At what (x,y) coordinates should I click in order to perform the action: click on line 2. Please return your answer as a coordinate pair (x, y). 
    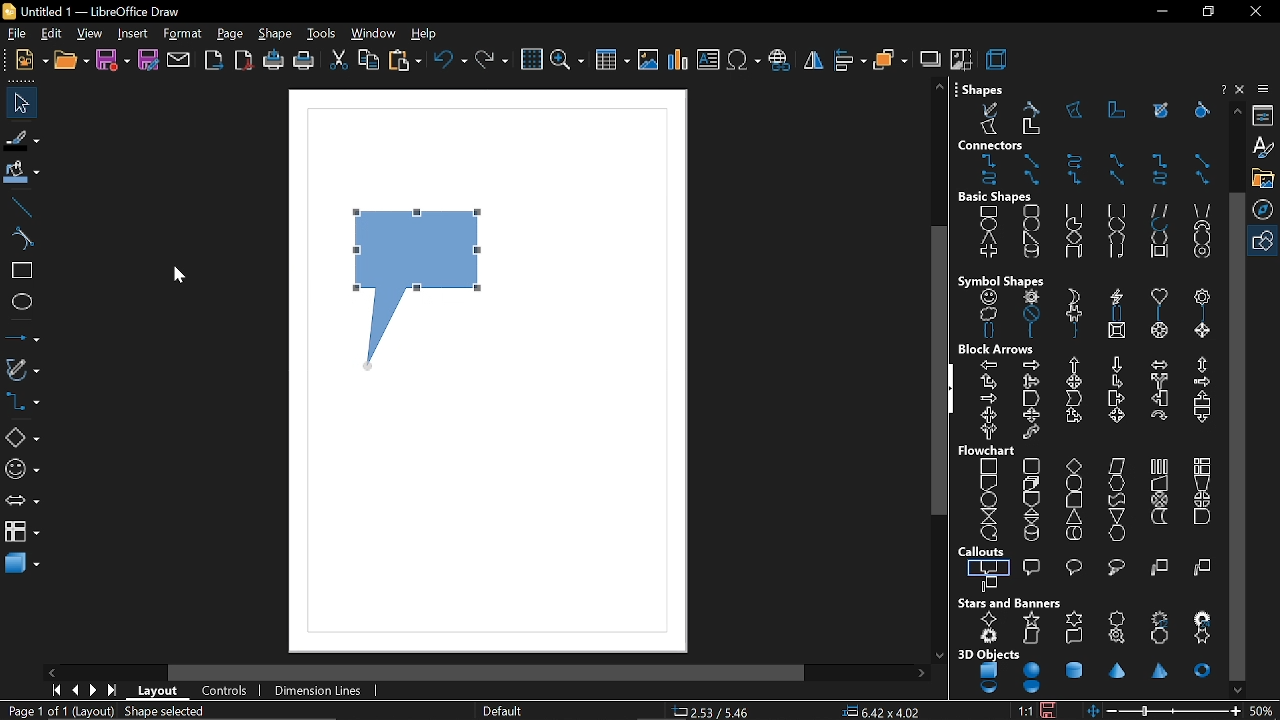
    Looking at the image, I should click on (1203, 569).